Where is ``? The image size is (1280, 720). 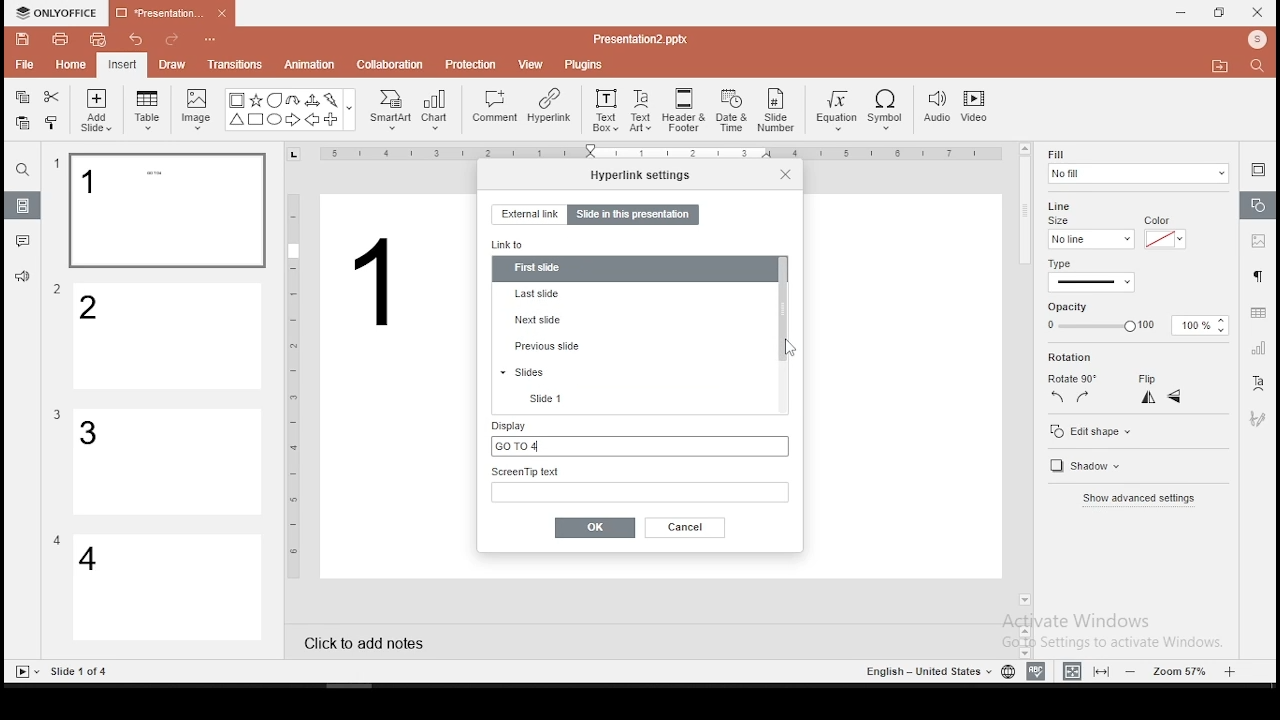
 is located at coordinates (389, 280).